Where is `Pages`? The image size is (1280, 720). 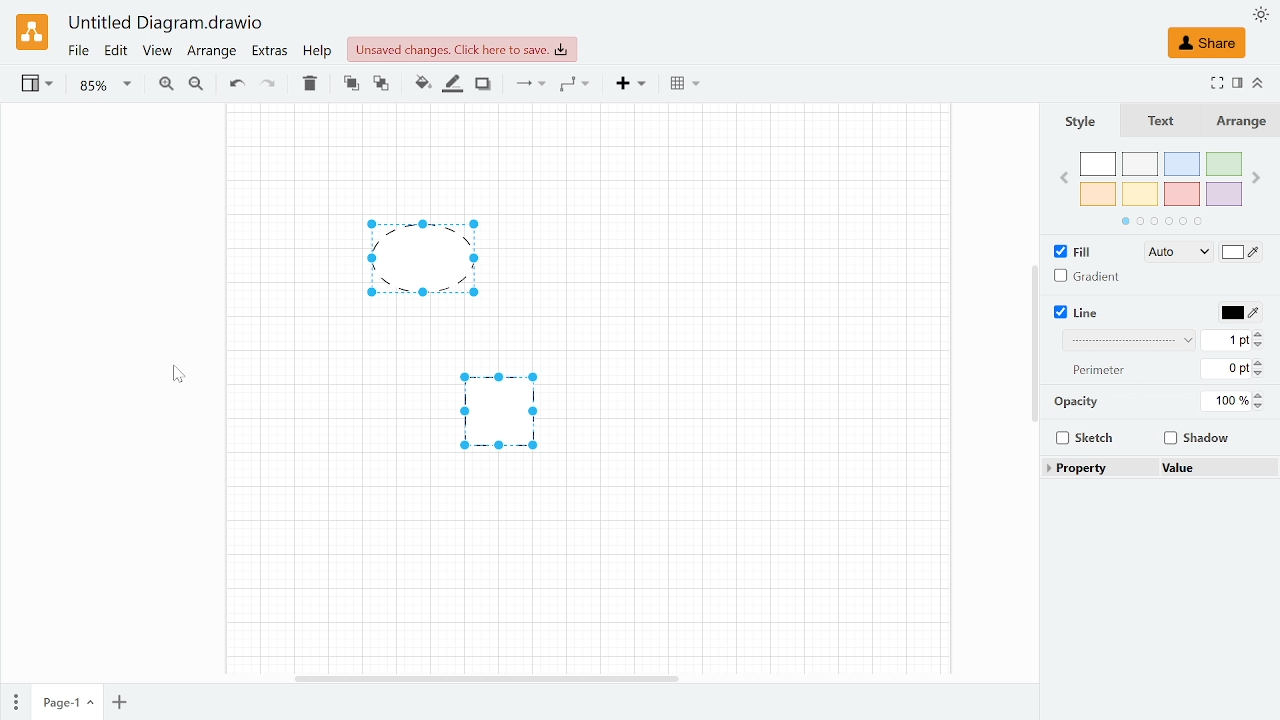 Pages is located at coordinates (14, 700).